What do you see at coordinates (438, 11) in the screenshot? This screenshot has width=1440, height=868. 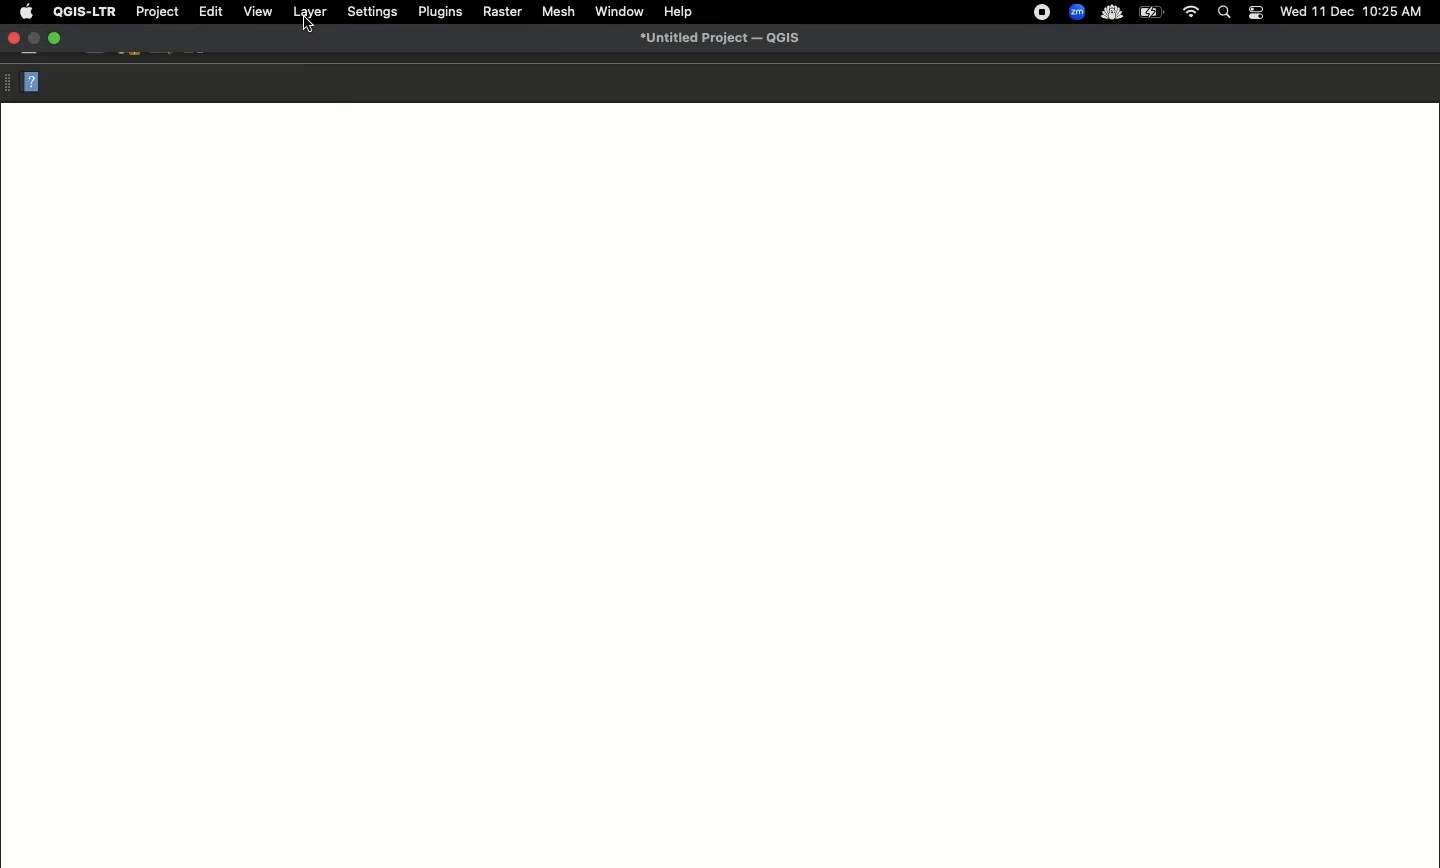 I see `Plugins` at bounding box center [438, 11].